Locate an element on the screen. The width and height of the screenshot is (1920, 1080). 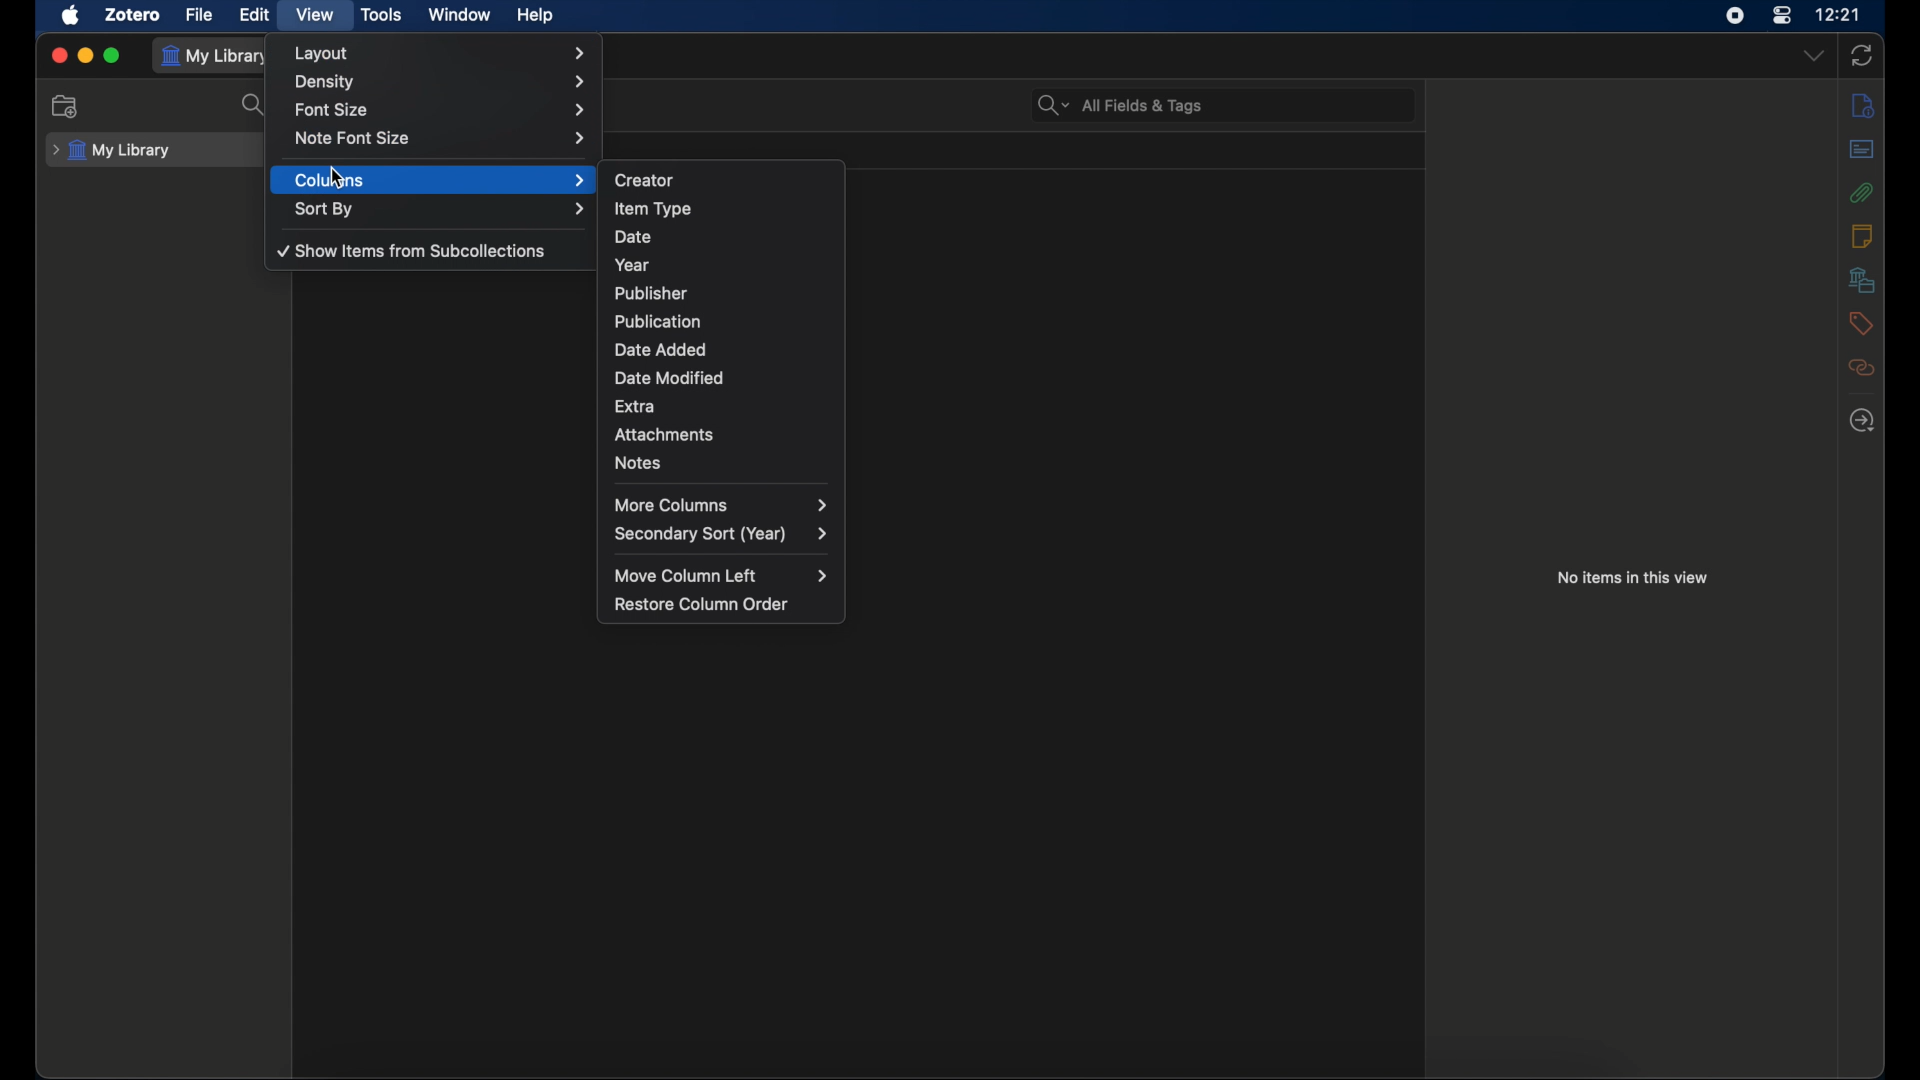
screen recorder is located at coordinates (1735, 16).